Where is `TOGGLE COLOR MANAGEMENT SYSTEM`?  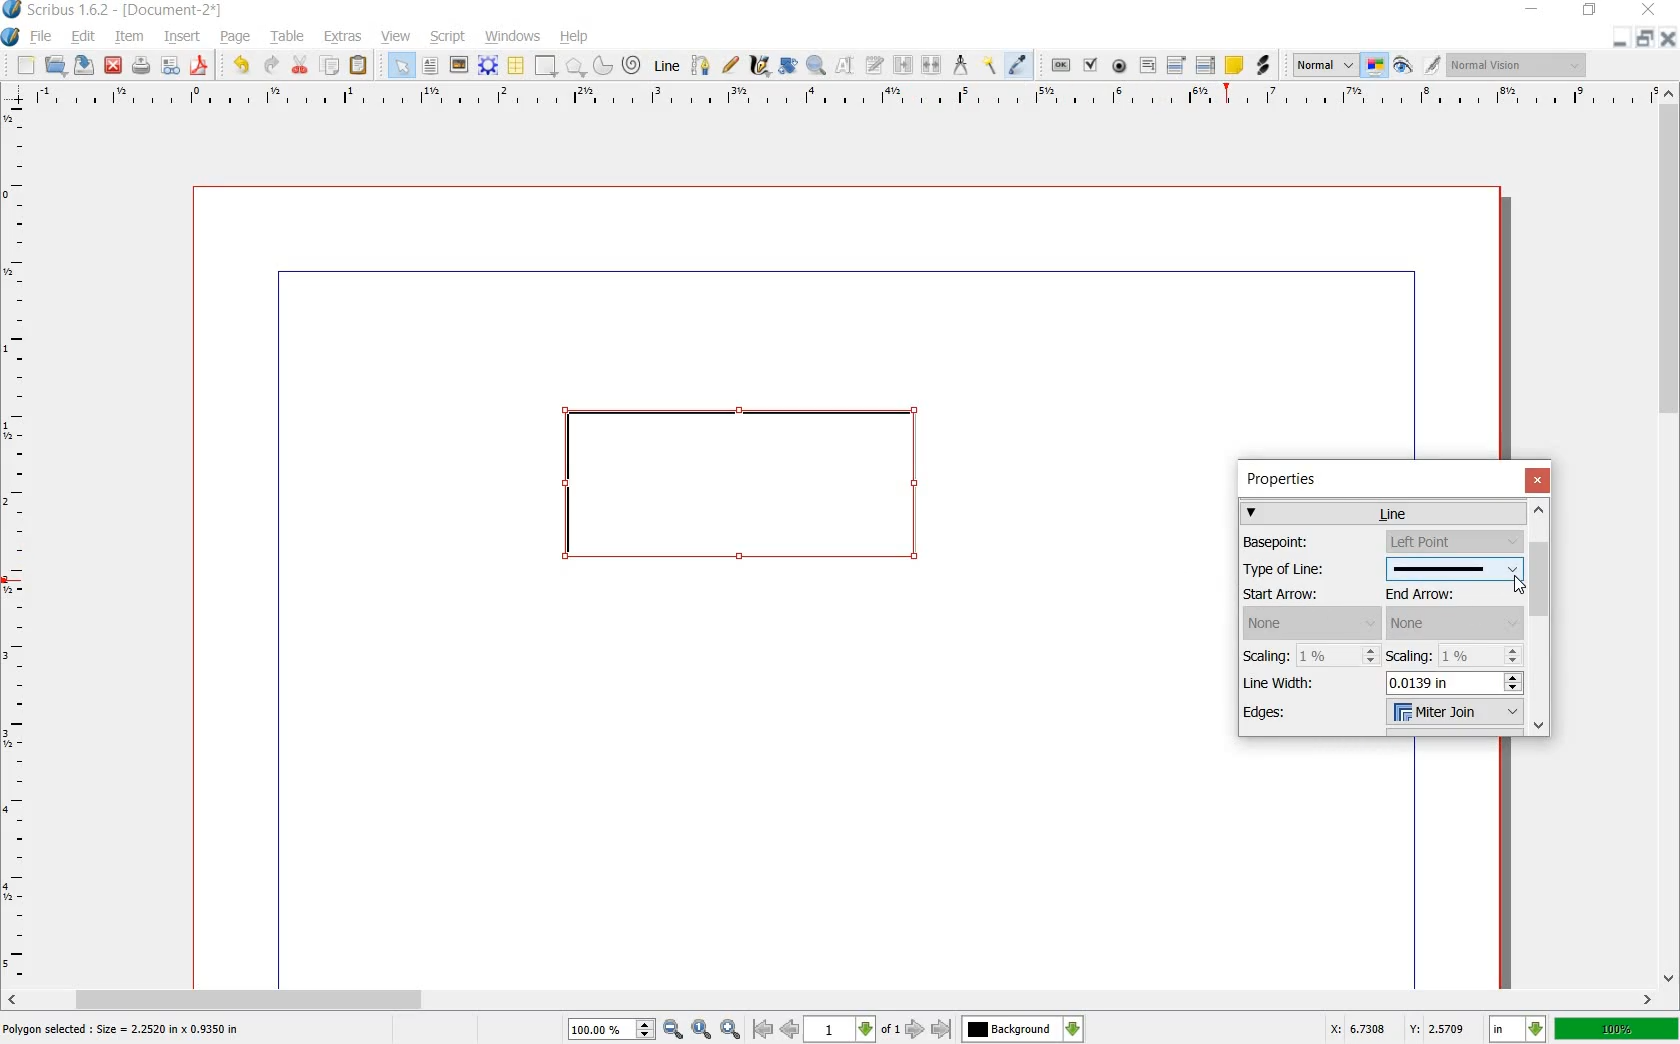
TOGGLE COLOR MANAGEMENT SYSTEM is located at coordinates (1377, 67).